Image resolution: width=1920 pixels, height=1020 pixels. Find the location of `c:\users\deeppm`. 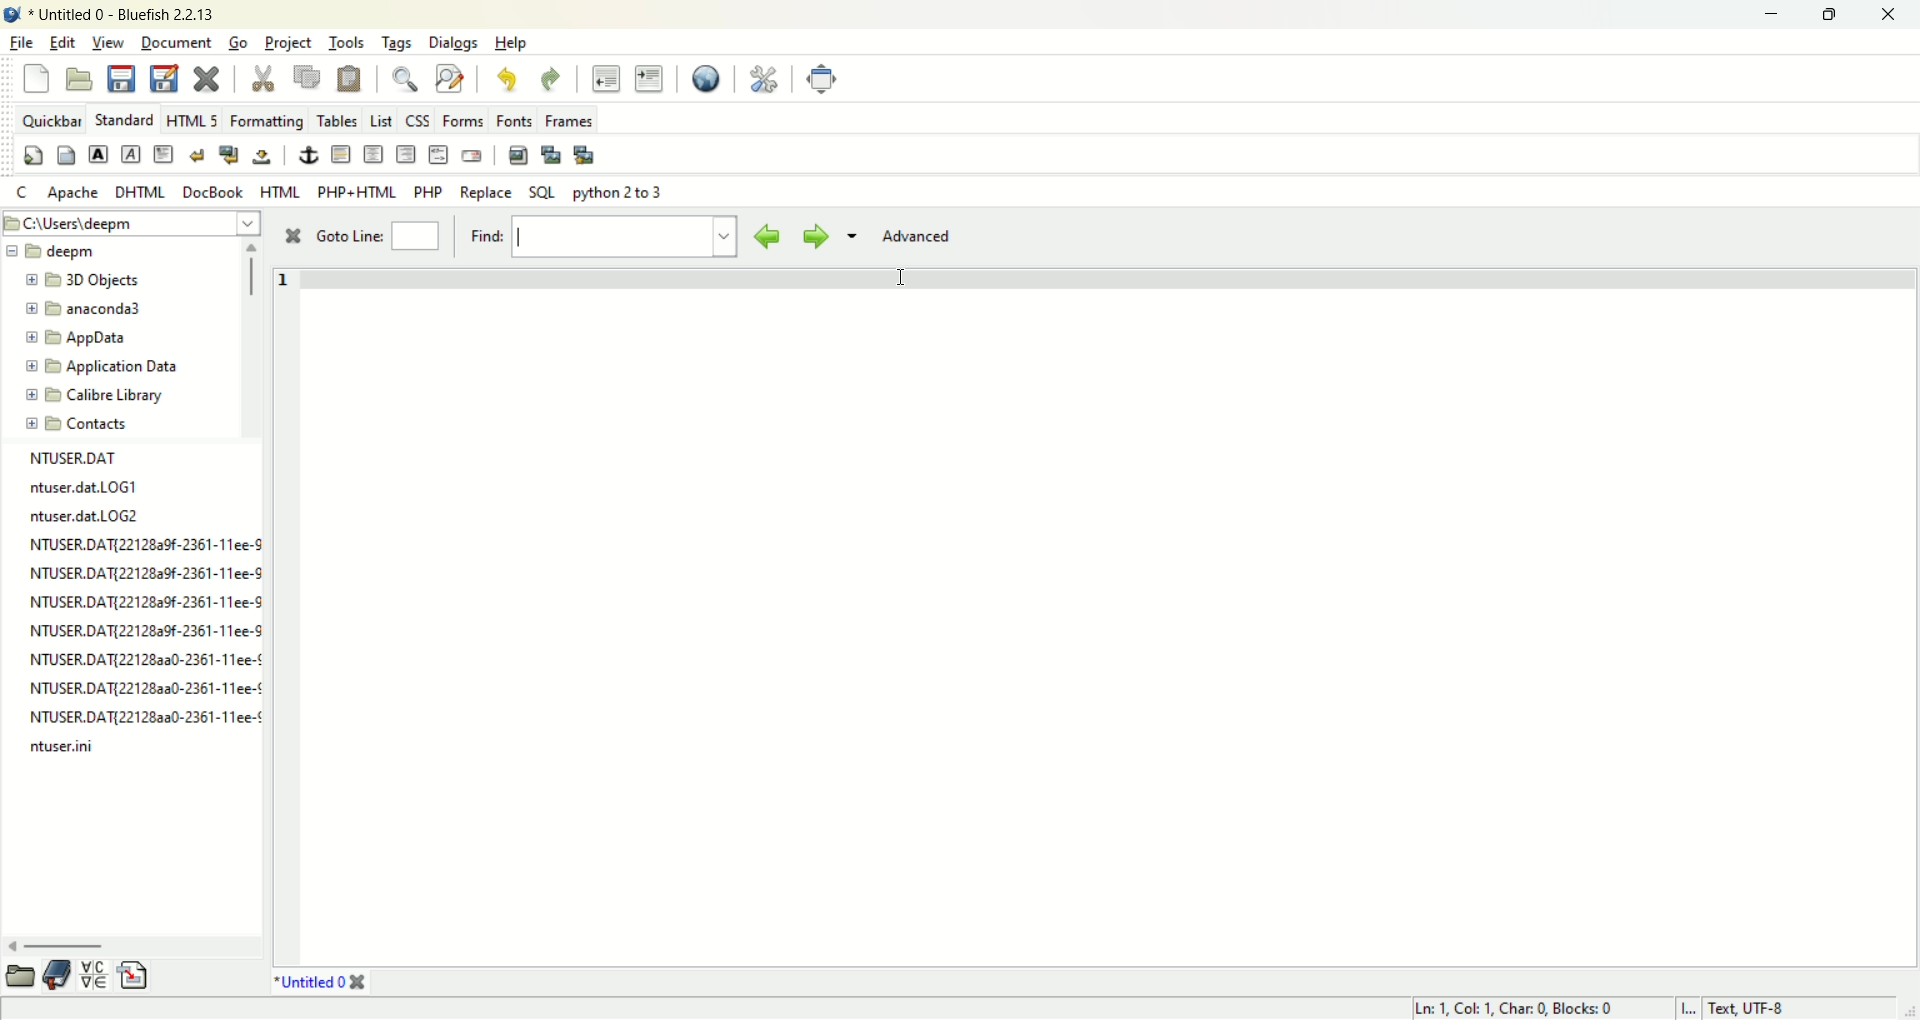

c:\users\deeppm is located at coordinates (96, 225).